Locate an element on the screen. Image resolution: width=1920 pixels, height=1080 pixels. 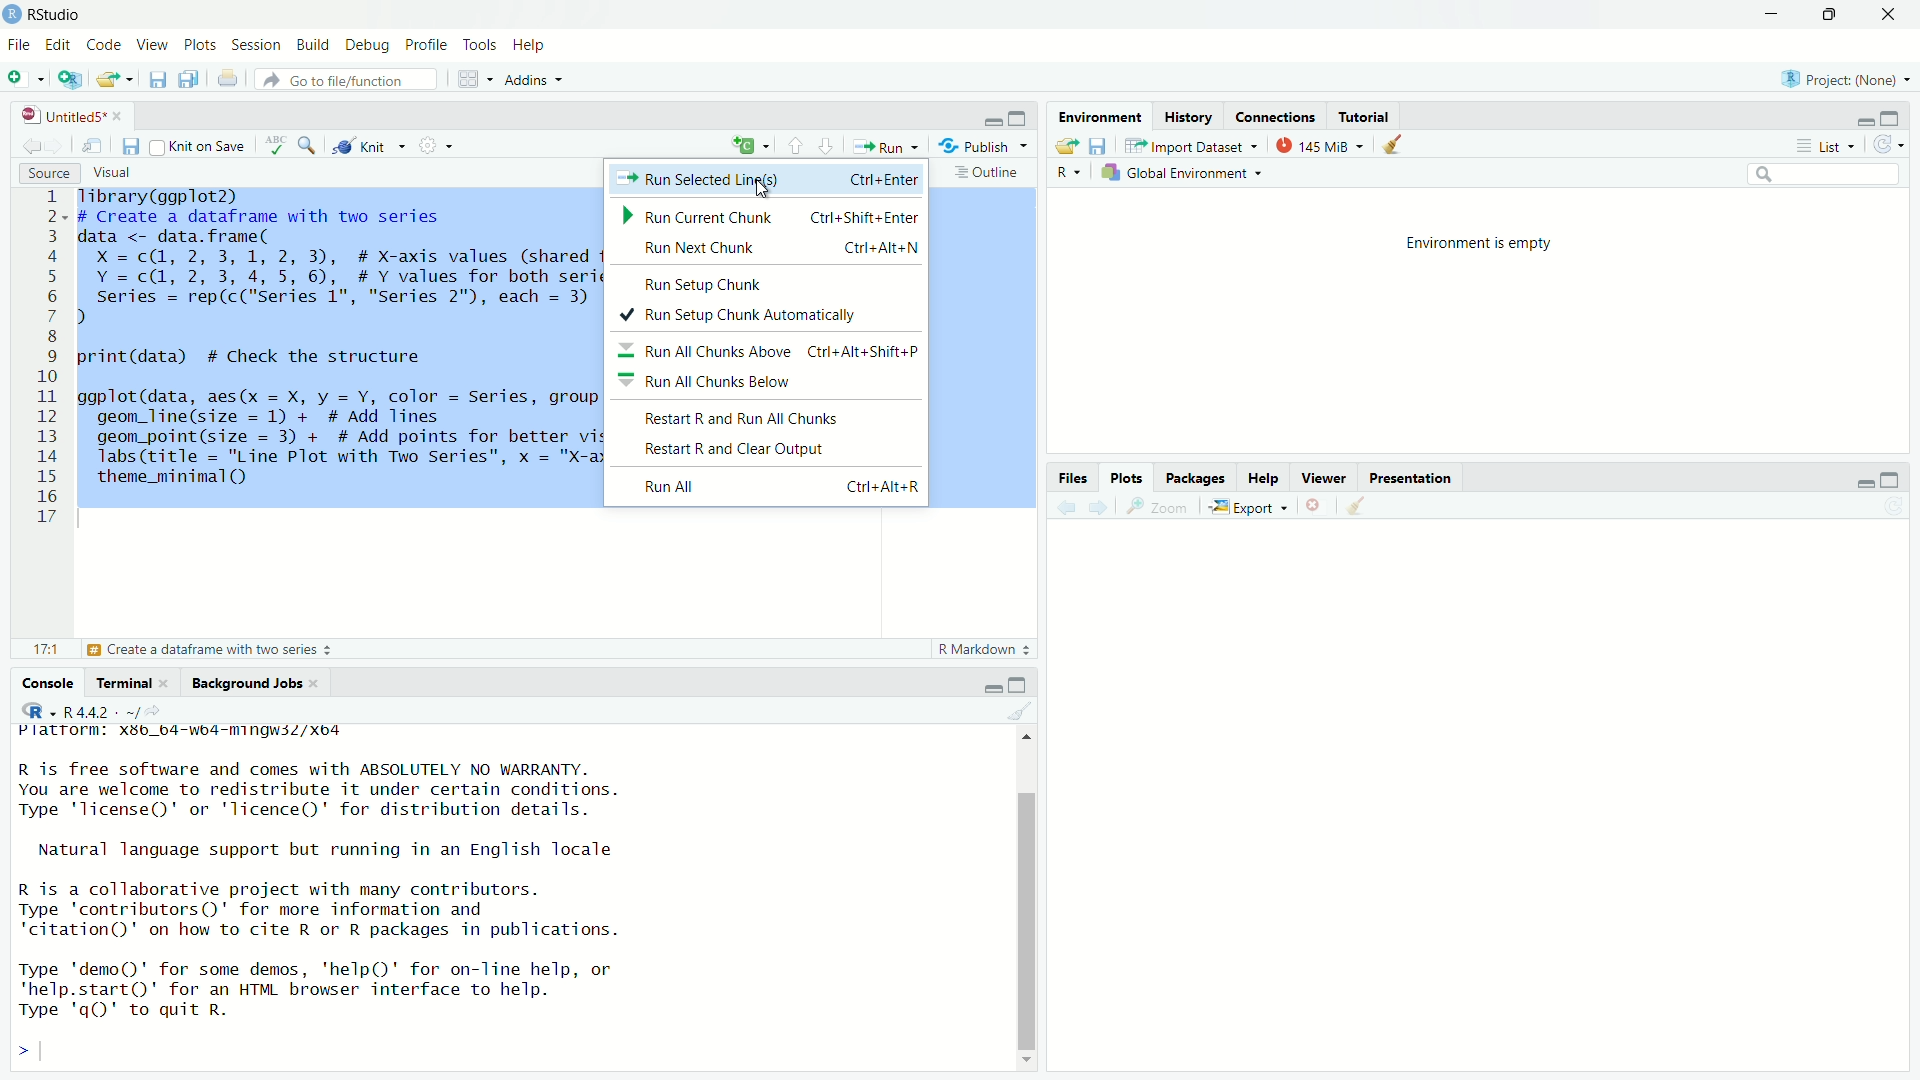
Platform.xbb_b4 "" R is free software and comes with ABSOLUTELY NO WARRANTY.You are welcome to redistribute it under certain conditions.Type "license" or 'licence()' for distribution details.Natural language support but running in an English localeR is a collaborative project with many contributors.Type 'contributors()' for more information and"citation()" on how to cite R or R packages in publications.Type "demo()' for some demos, 'help()' for on-line help, or quit R is located at coordinates (346, 872).